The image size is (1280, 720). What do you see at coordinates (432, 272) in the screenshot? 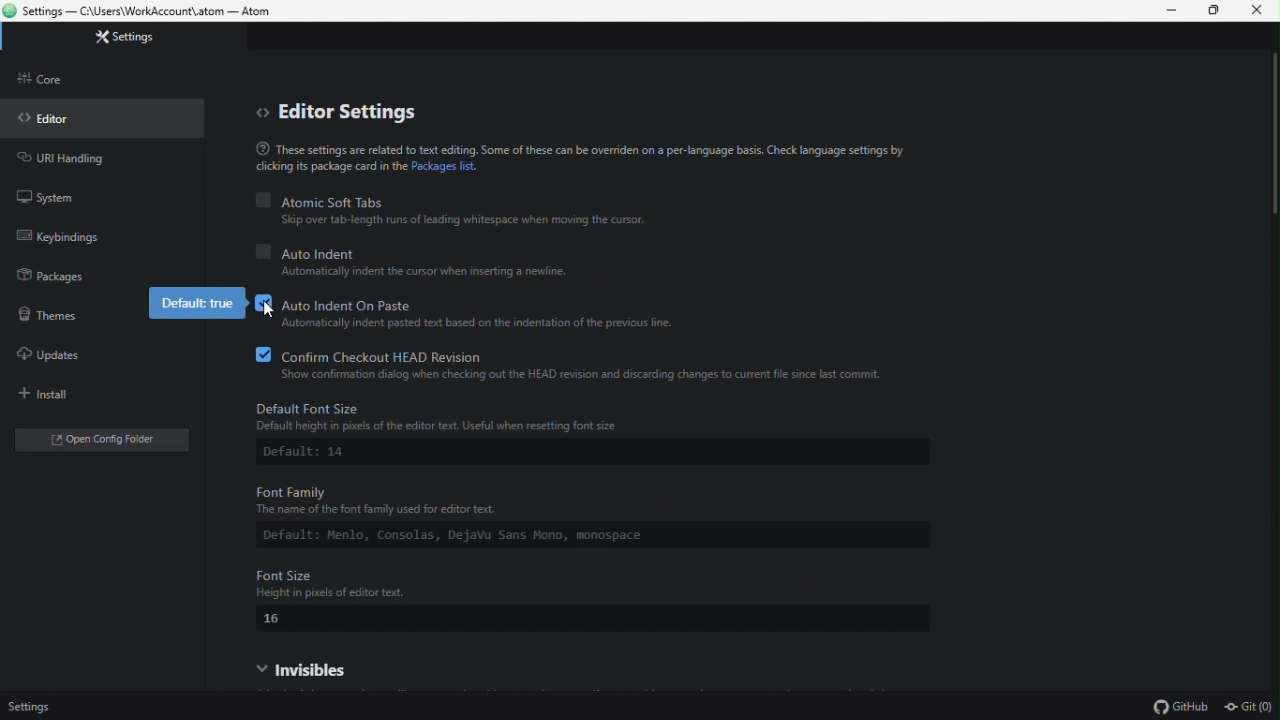
I see `Automatically indent the cursor when inserting a newline.` at bounding box center [432, 272].